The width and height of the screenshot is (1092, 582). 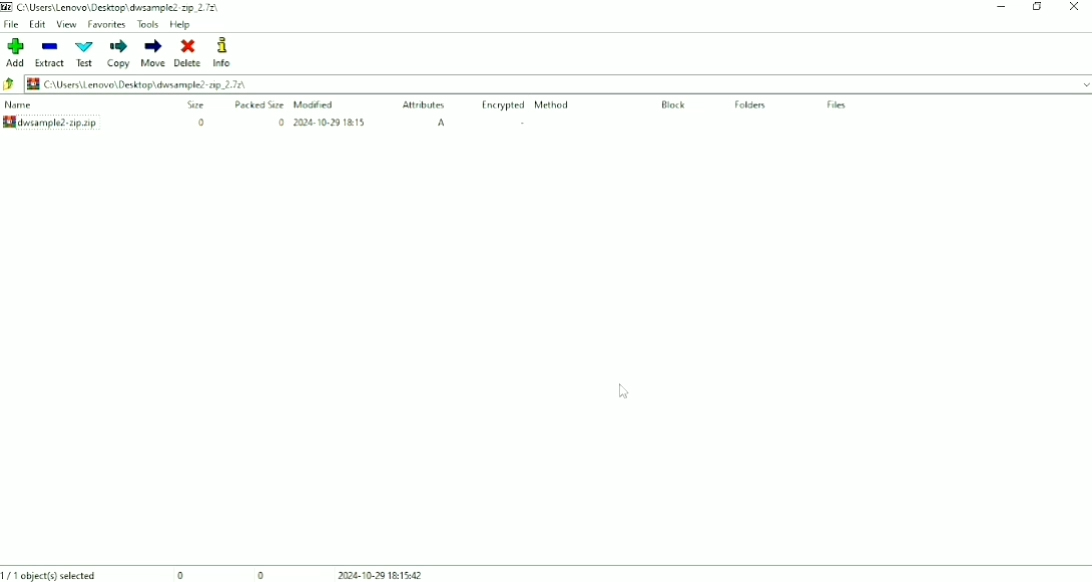 What do you see at coordinates (66, 24) in the screenshot?
I see `View` at bounding box center [66, 24].